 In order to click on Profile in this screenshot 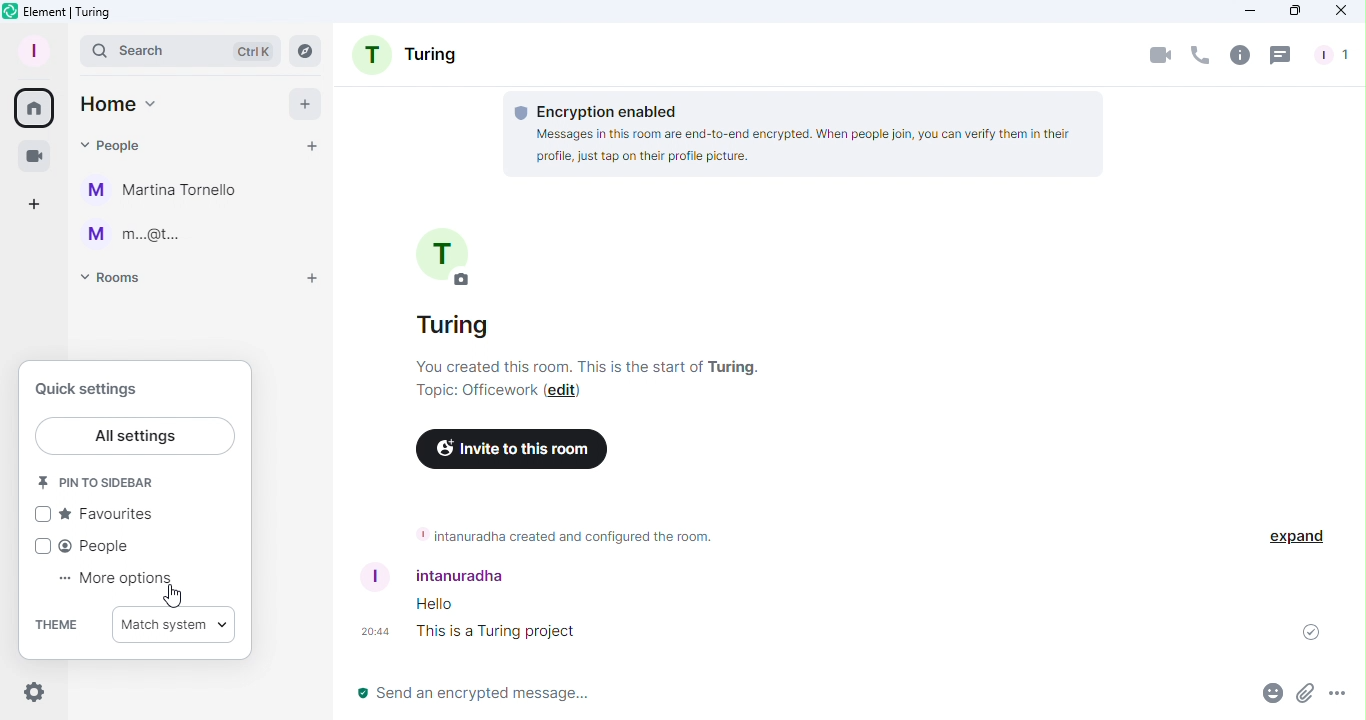, I will do `click(33, 49)`.